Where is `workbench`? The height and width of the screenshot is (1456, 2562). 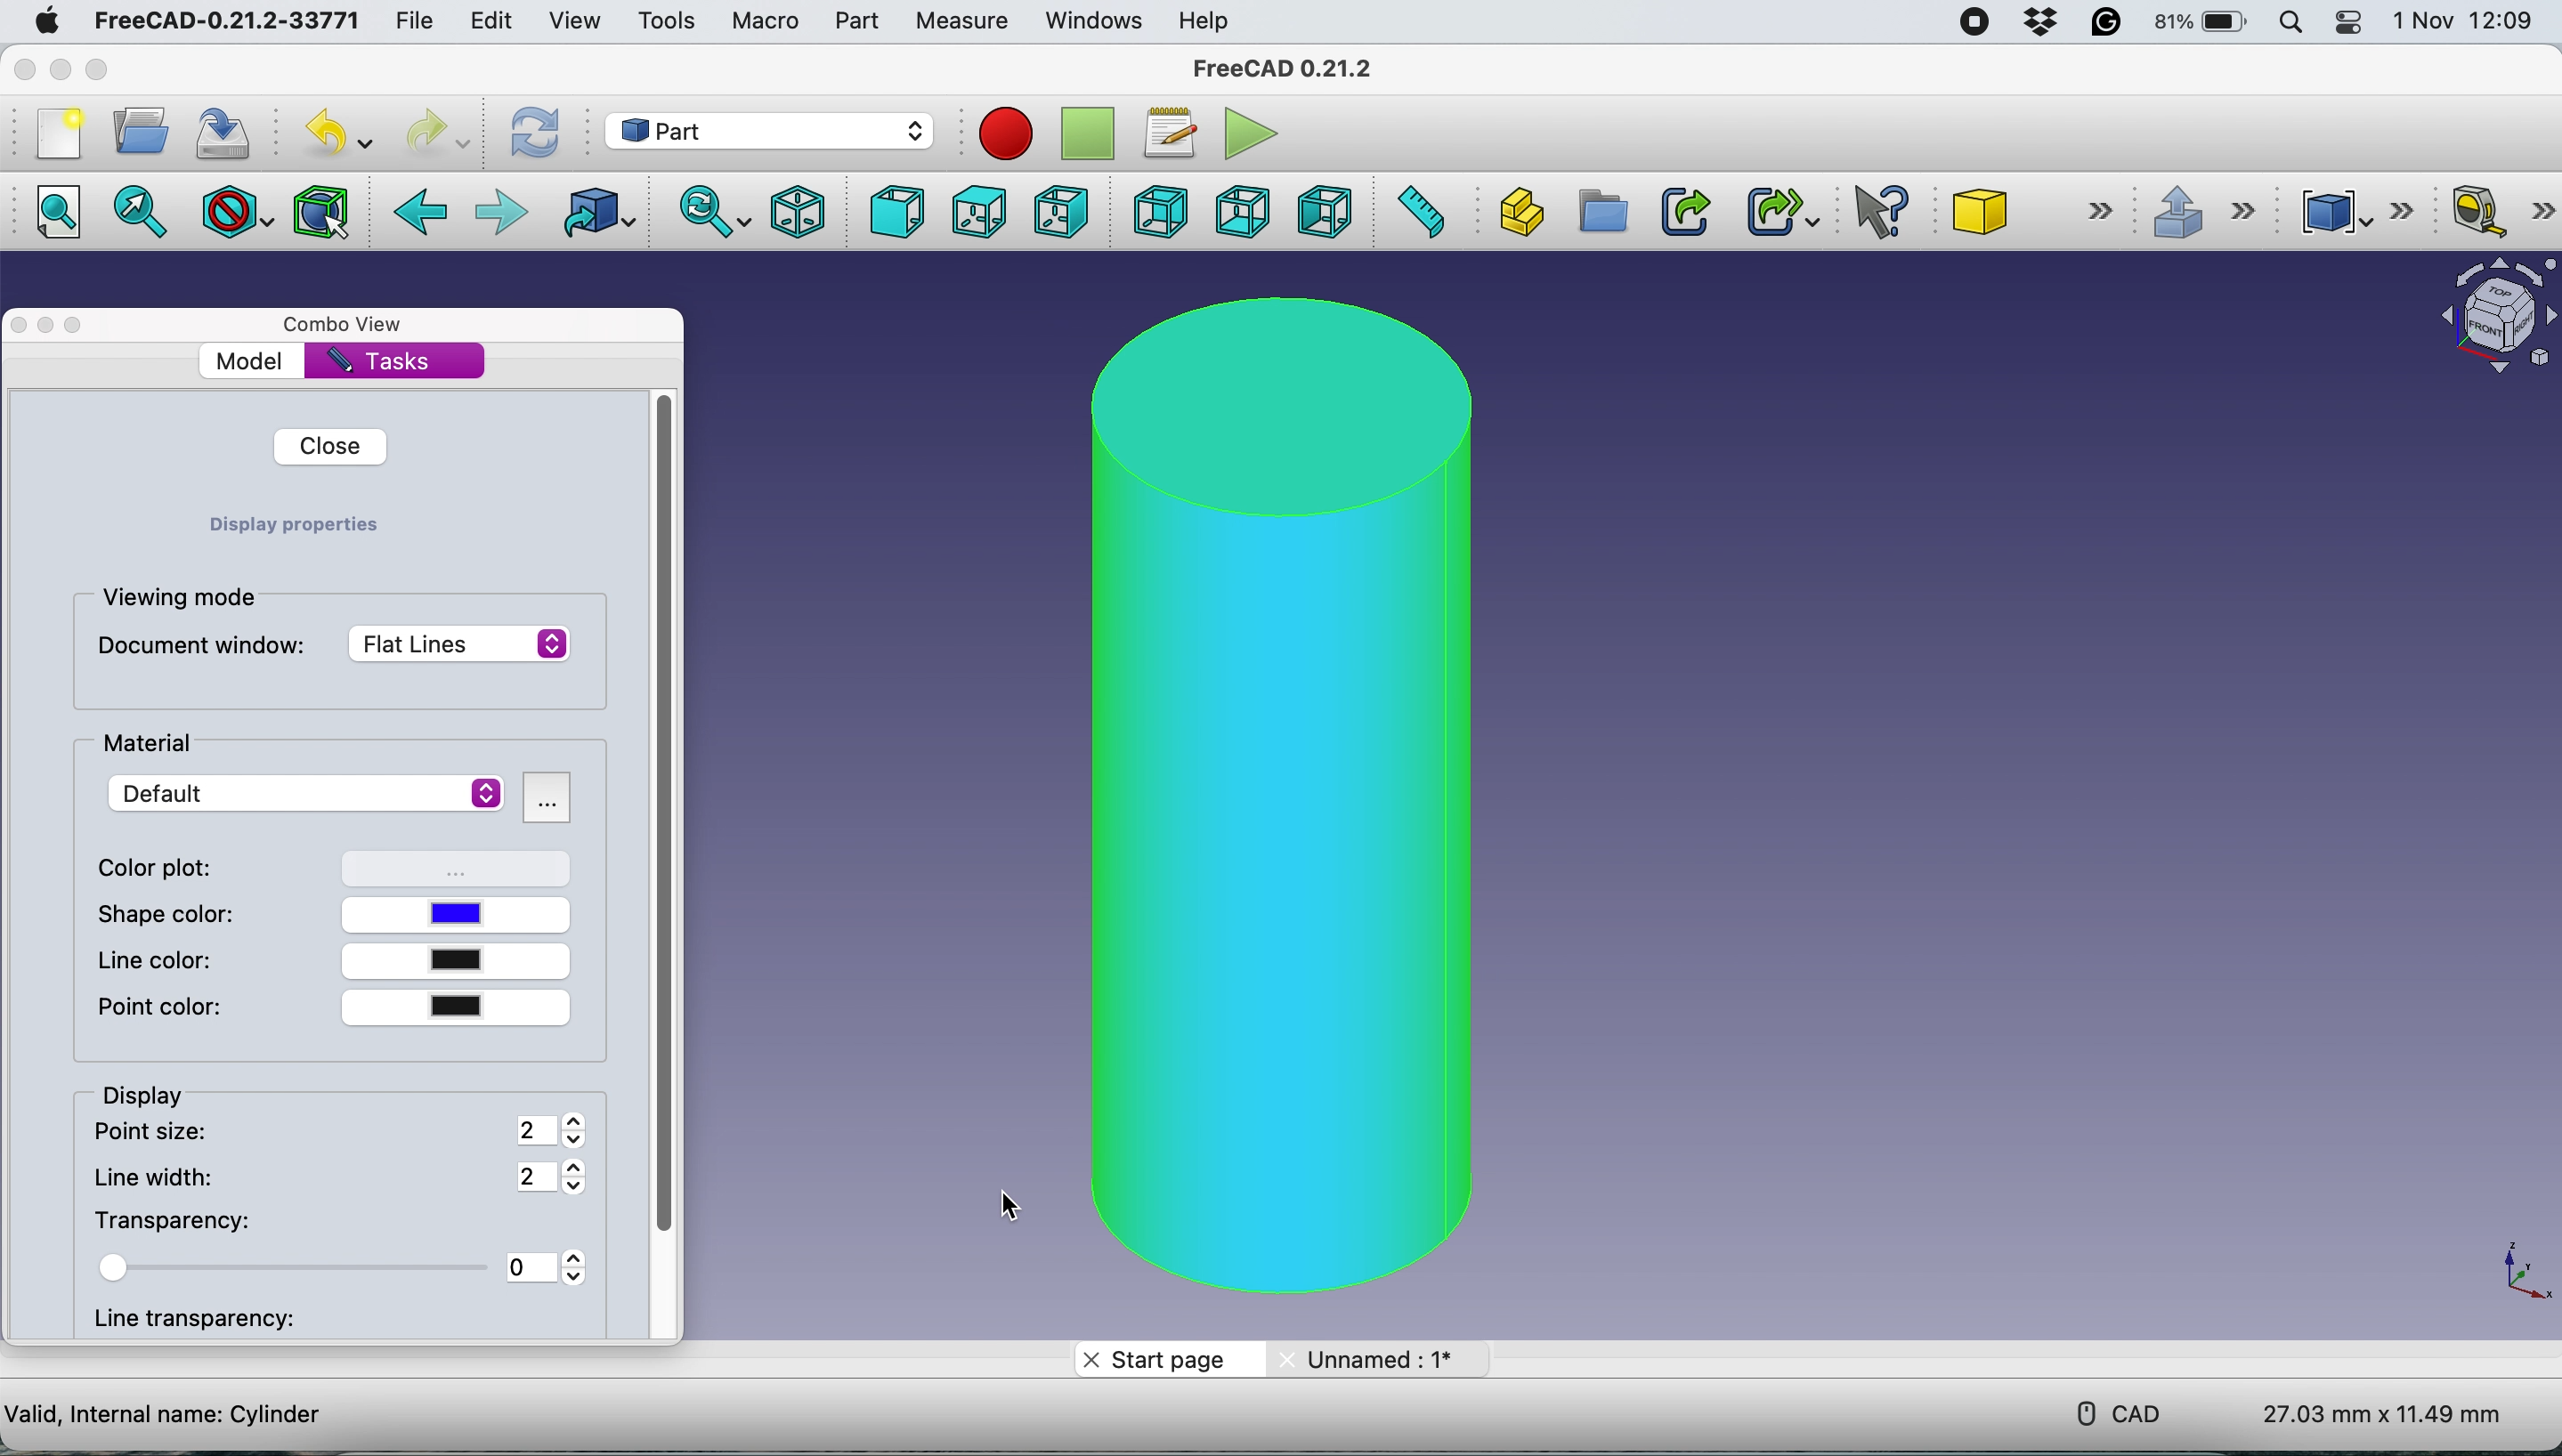
workbench is located at coordinates (774, 130).